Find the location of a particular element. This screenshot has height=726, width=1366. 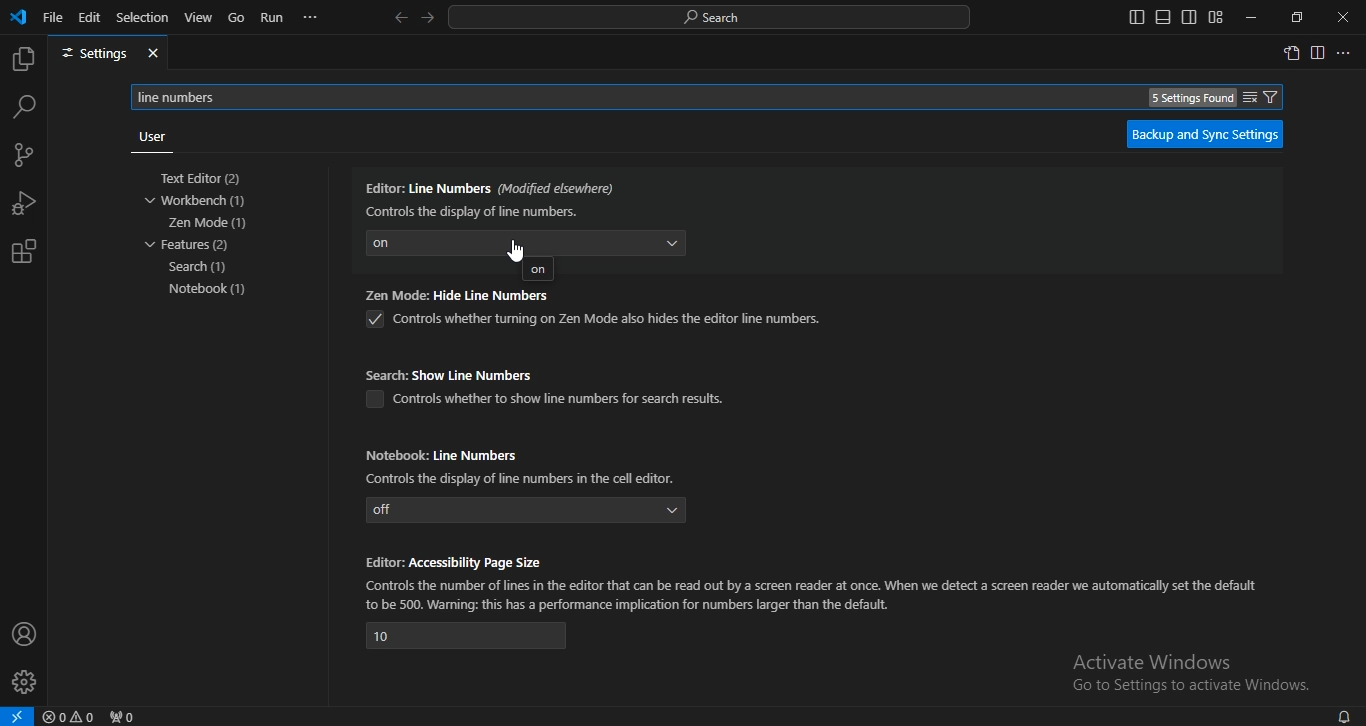

customize layout is located at coordinates (1215, 17).